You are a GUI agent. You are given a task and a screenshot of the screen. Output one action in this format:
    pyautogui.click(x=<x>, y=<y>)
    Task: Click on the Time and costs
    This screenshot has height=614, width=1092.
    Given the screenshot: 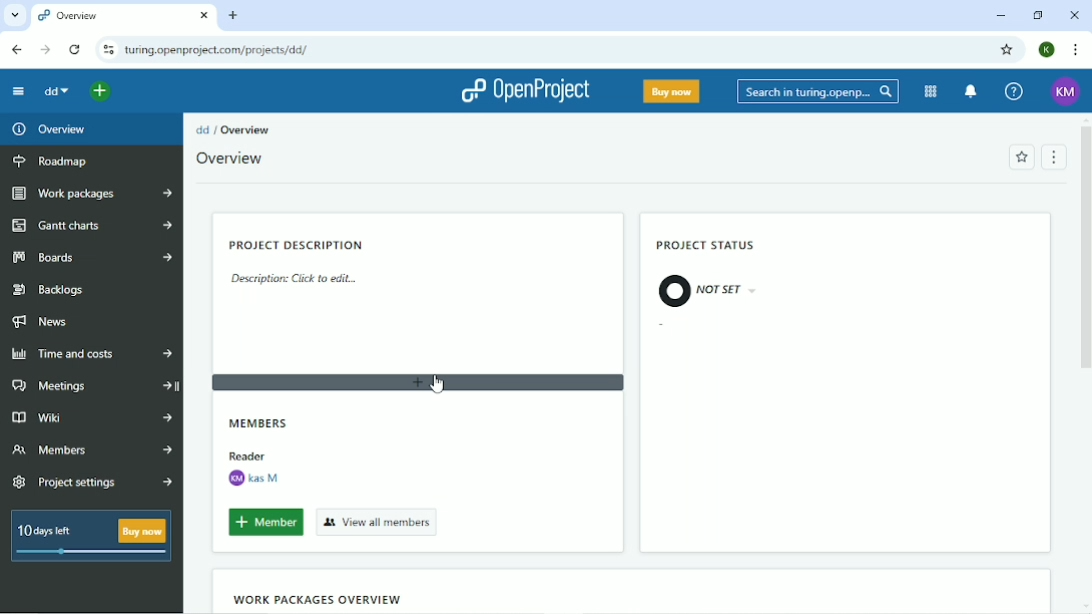 What is the action you would take?
    pyautogui.click(x=93, y=354)
    